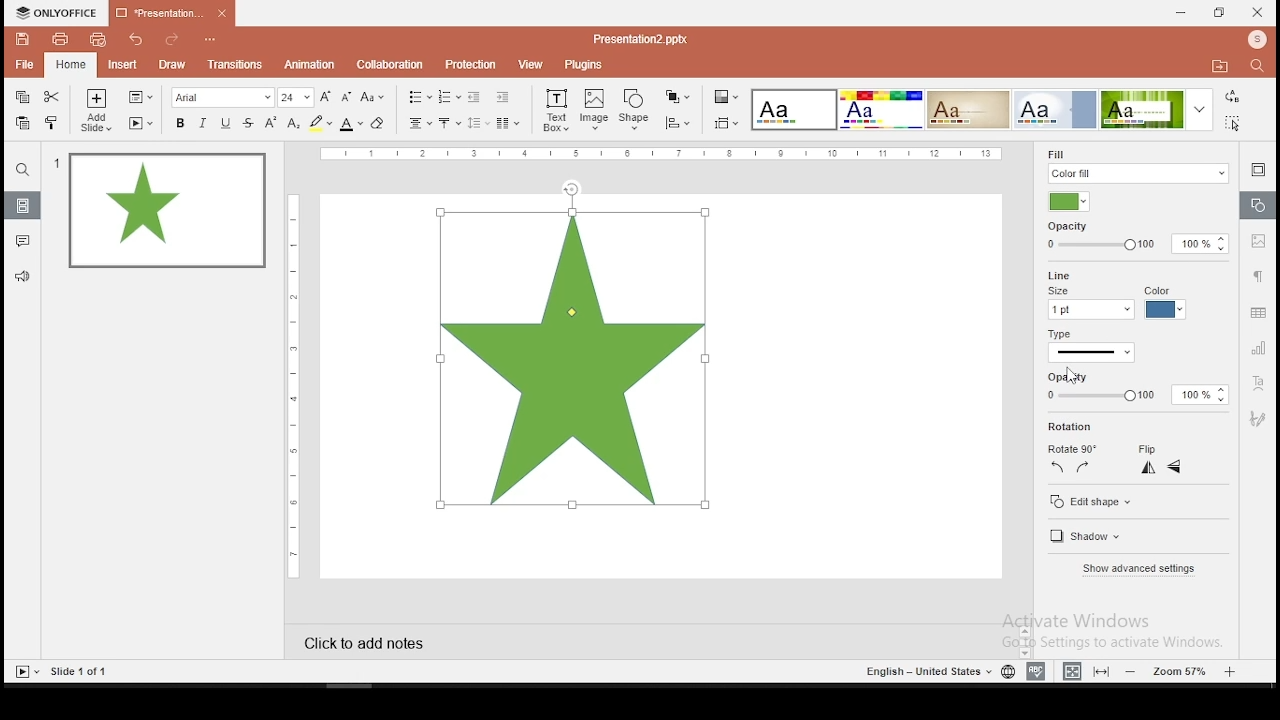  What do you see at coordinates (795, 111) in the screenshot?
I see `theme` at bounding box center [795, 111].